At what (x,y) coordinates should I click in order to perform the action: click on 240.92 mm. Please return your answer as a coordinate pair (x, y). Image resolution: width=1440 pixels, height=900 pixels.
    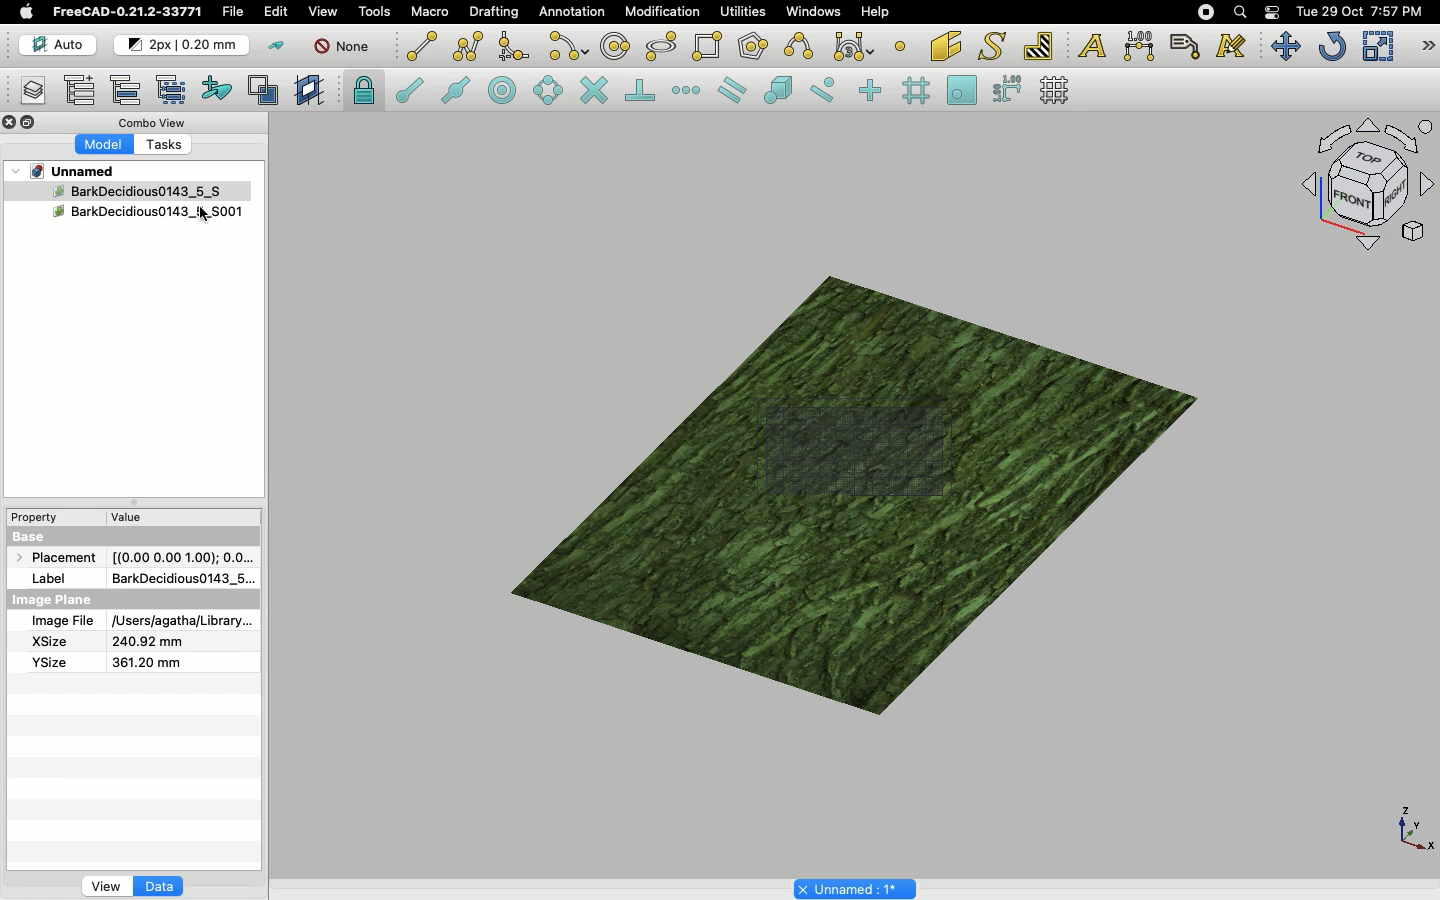
    Looking at the image, I should click on (149, 642).